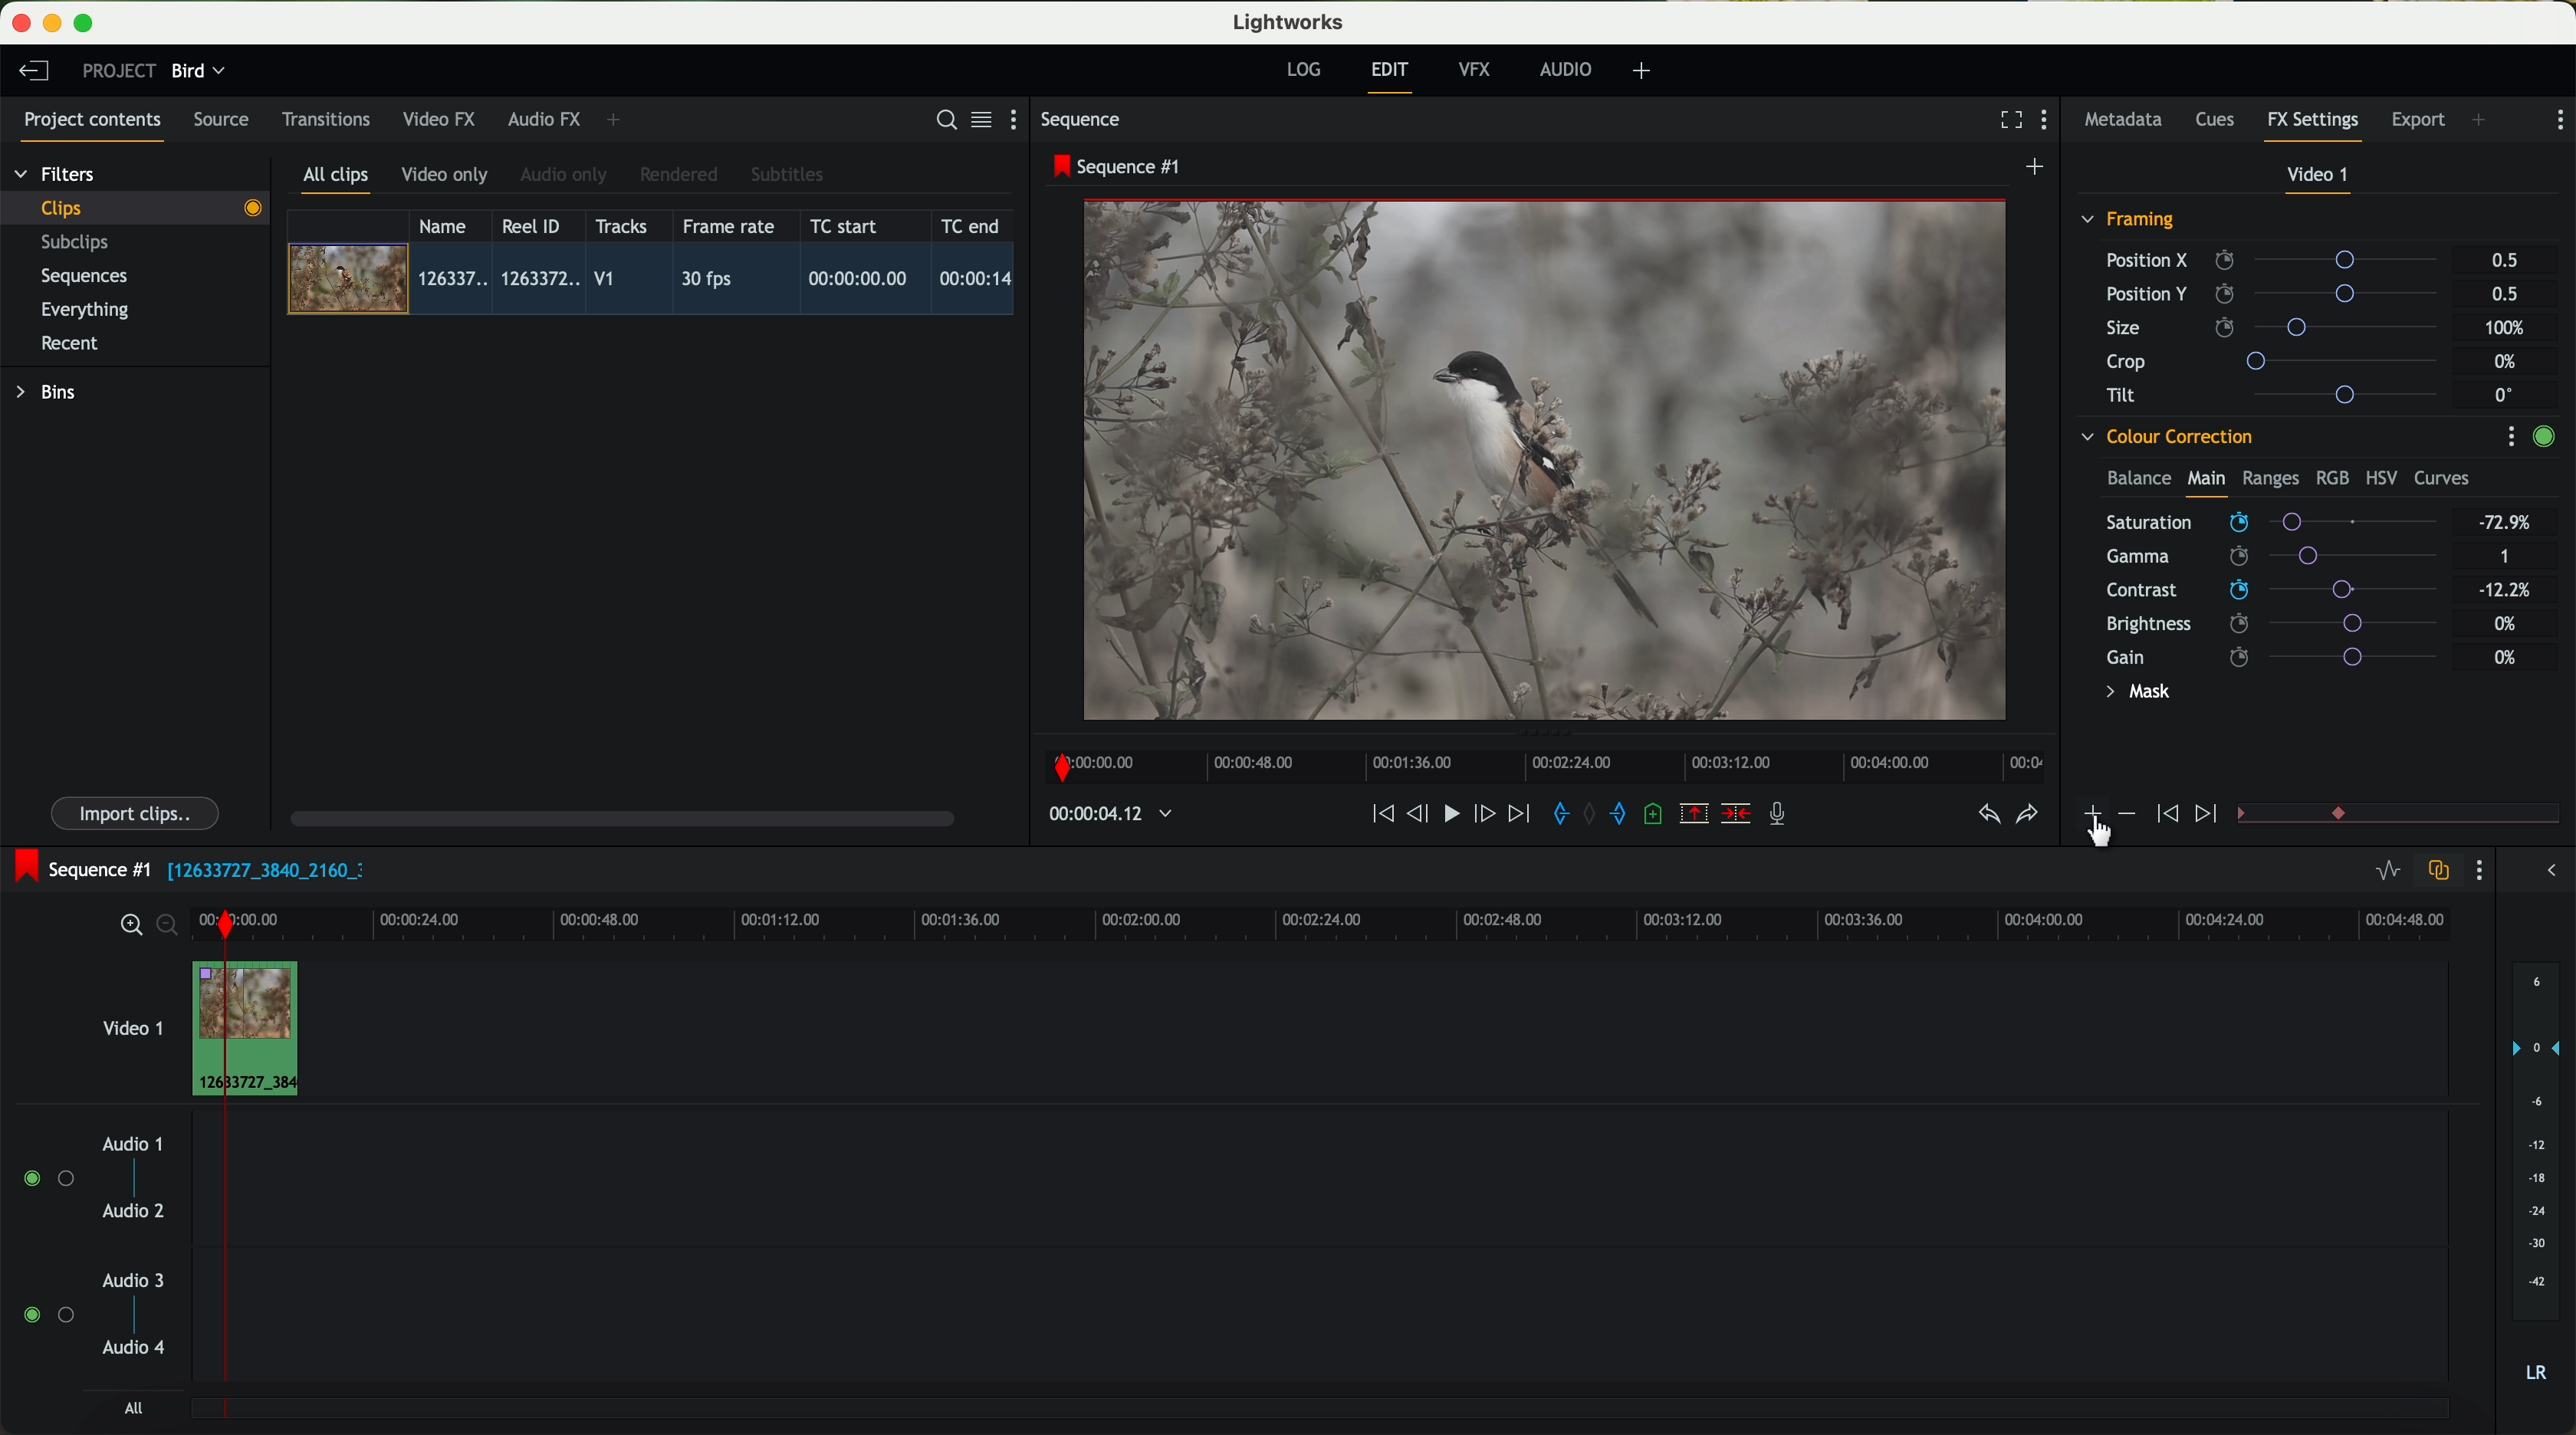 Image resolution: width=2576 pixels, height=1435 pixels. Describe the element at coordinates (57, 173) in the screenshot. I see `filters` at that location.